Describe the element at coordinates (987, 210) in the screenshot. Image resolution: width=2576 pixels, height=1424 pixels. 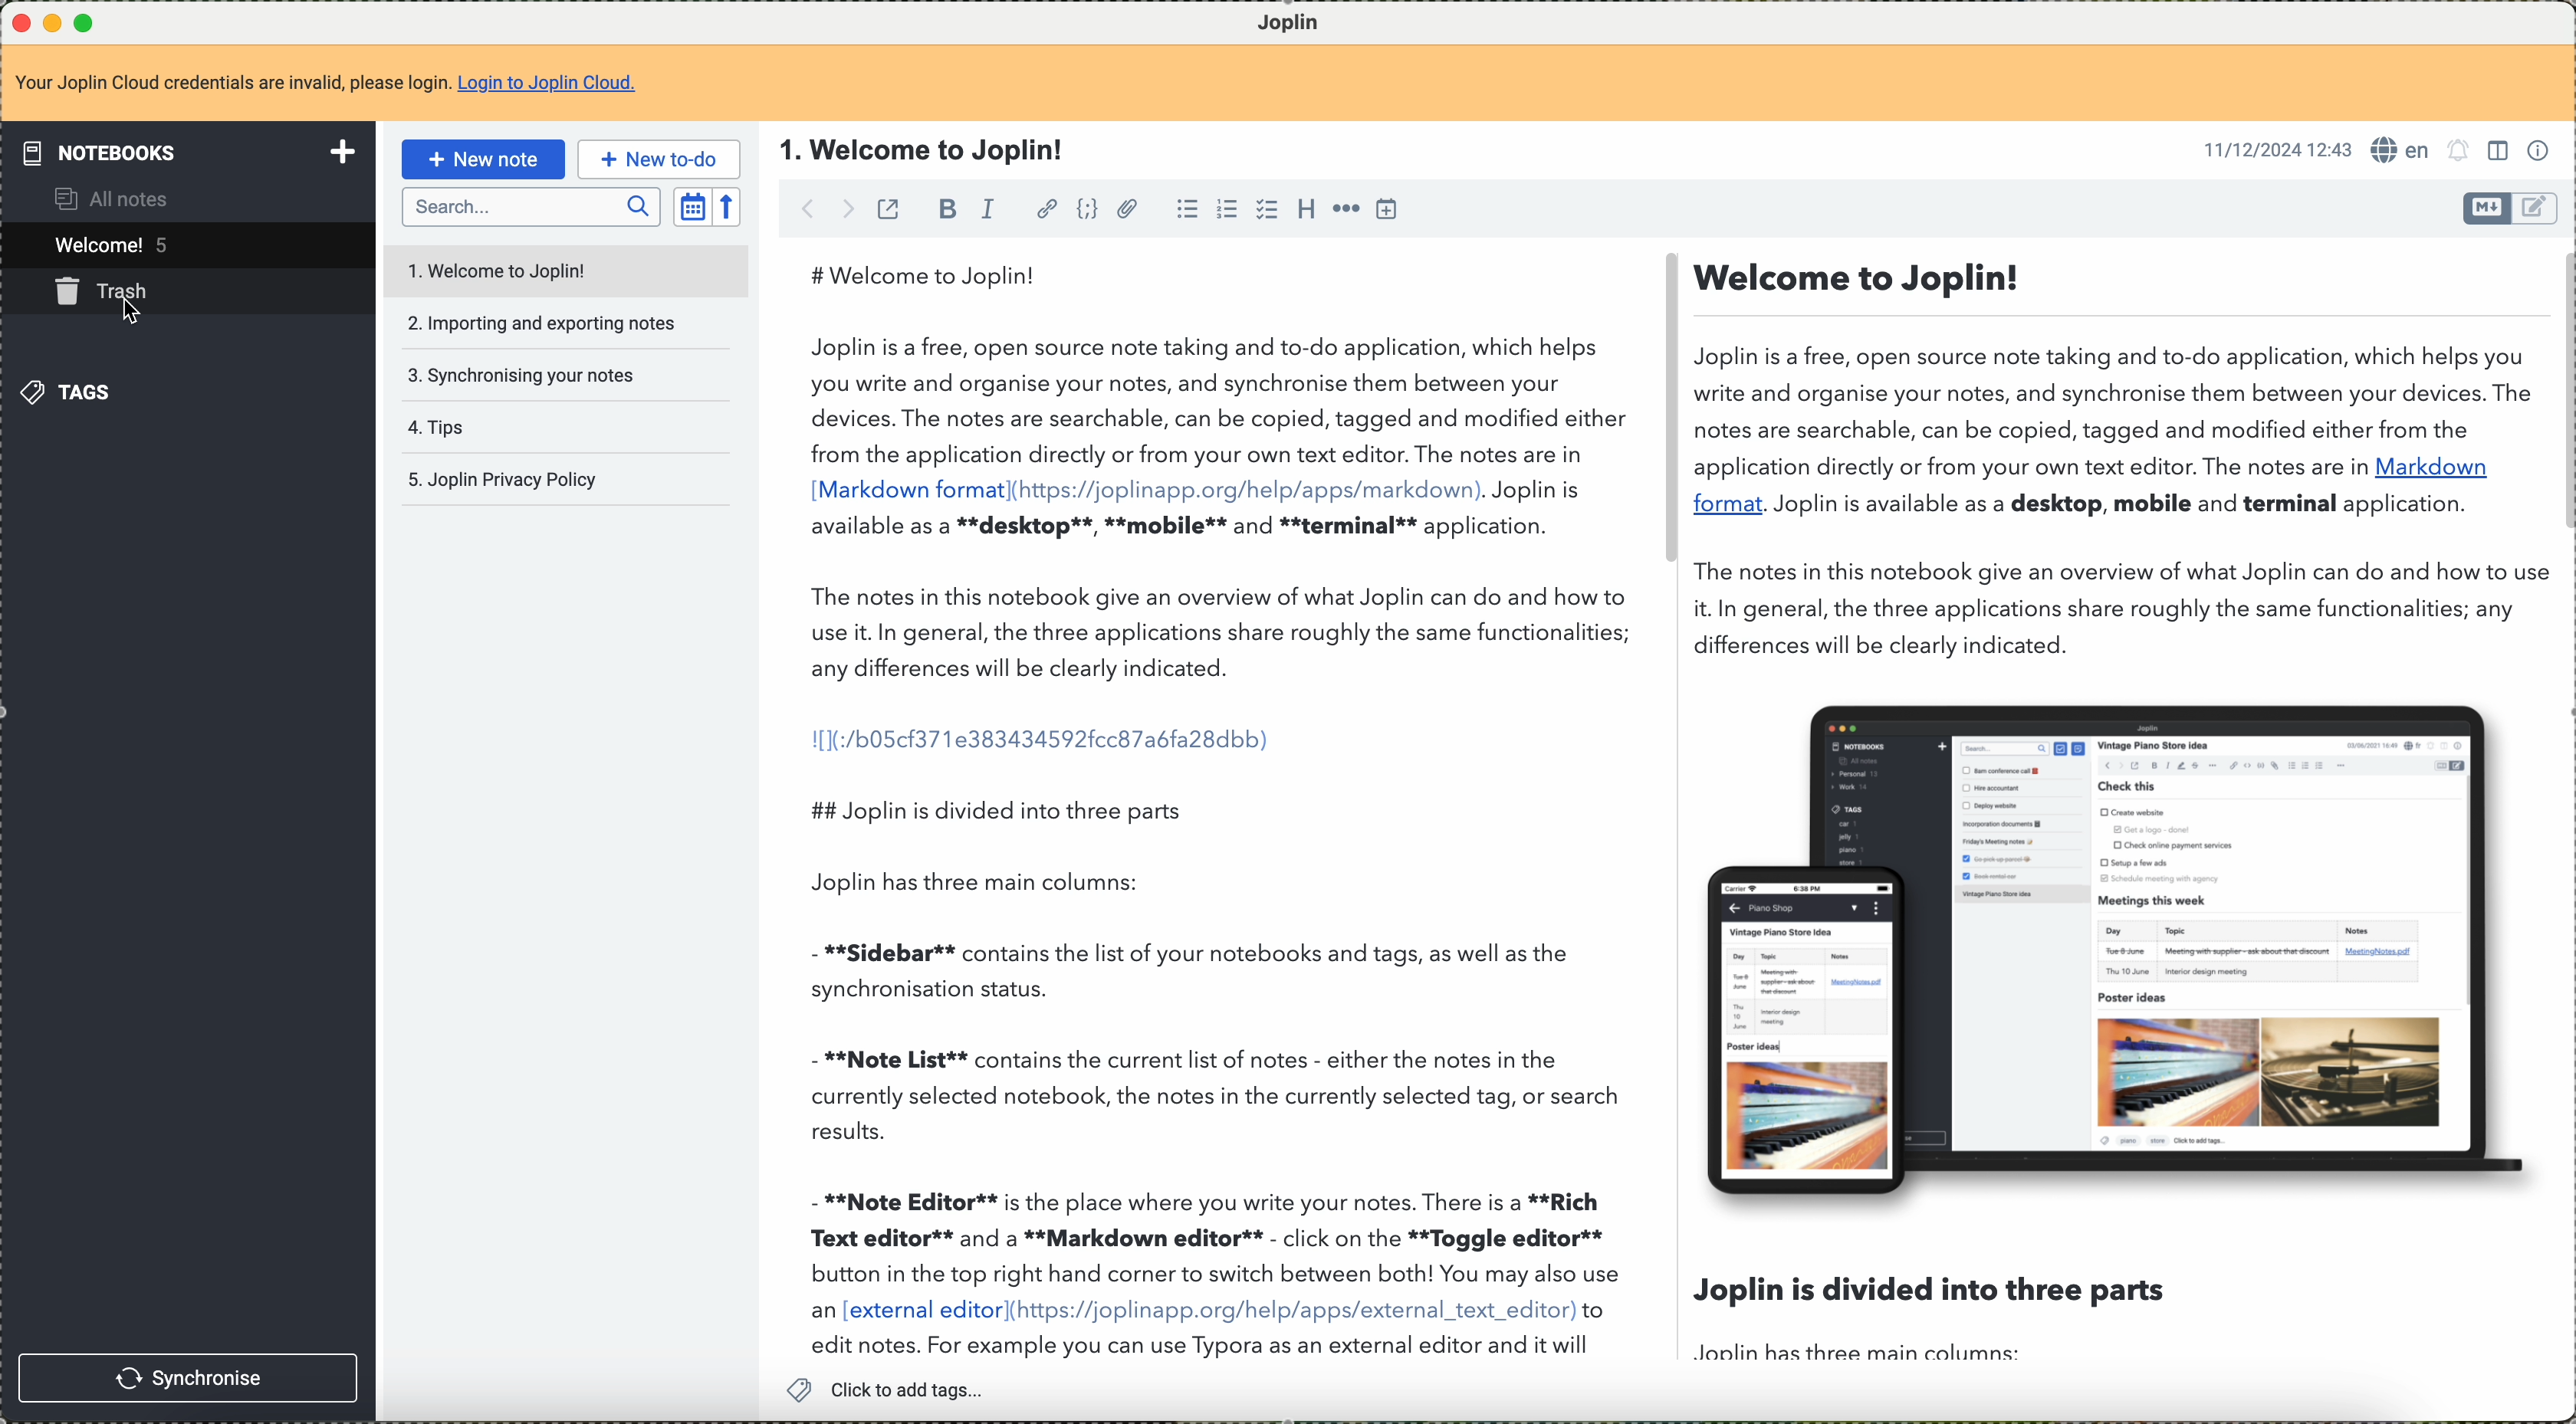
I see `italic` at that location.